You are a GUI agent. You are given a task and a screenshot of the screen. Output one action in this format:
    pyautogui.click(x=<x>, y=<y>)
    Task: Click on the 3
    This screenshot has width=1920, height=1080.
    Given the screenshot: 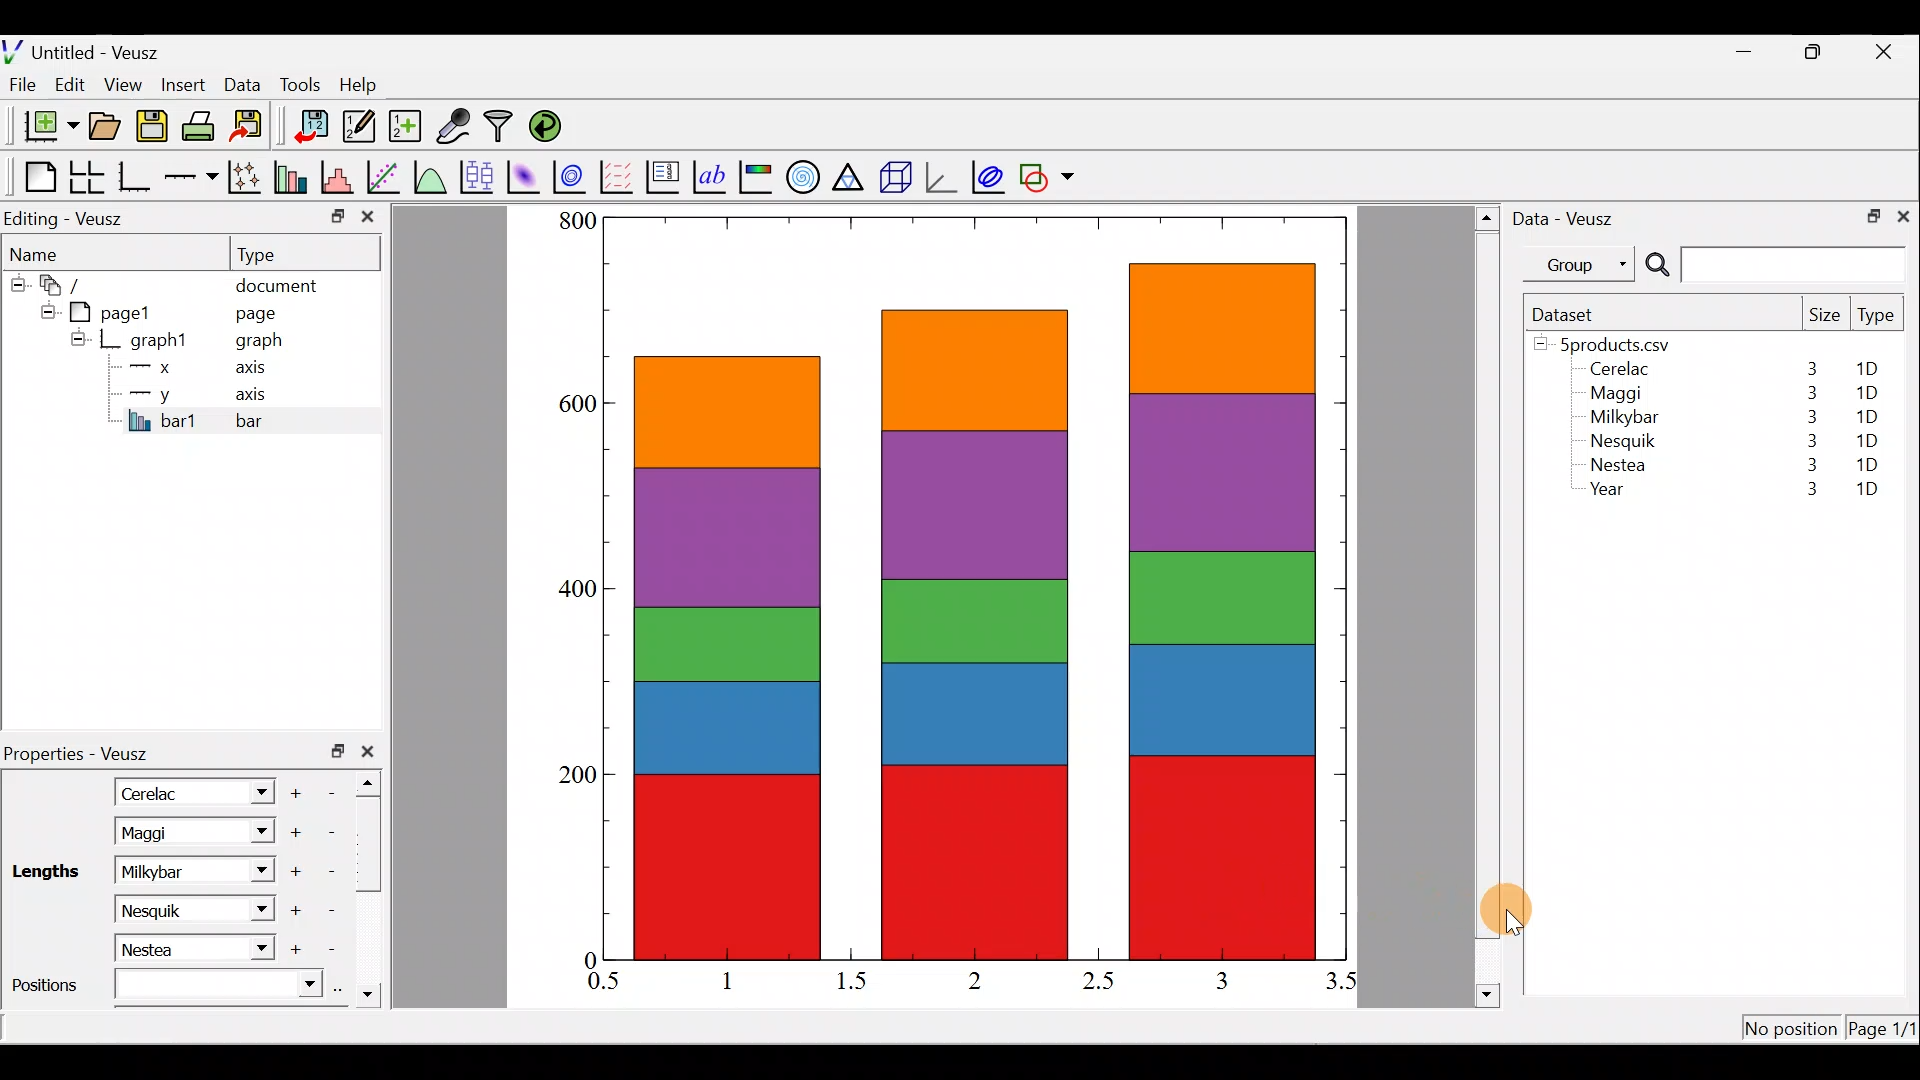 What is the action you would take?
    pyautogui.click(x=1220, y=980)
    